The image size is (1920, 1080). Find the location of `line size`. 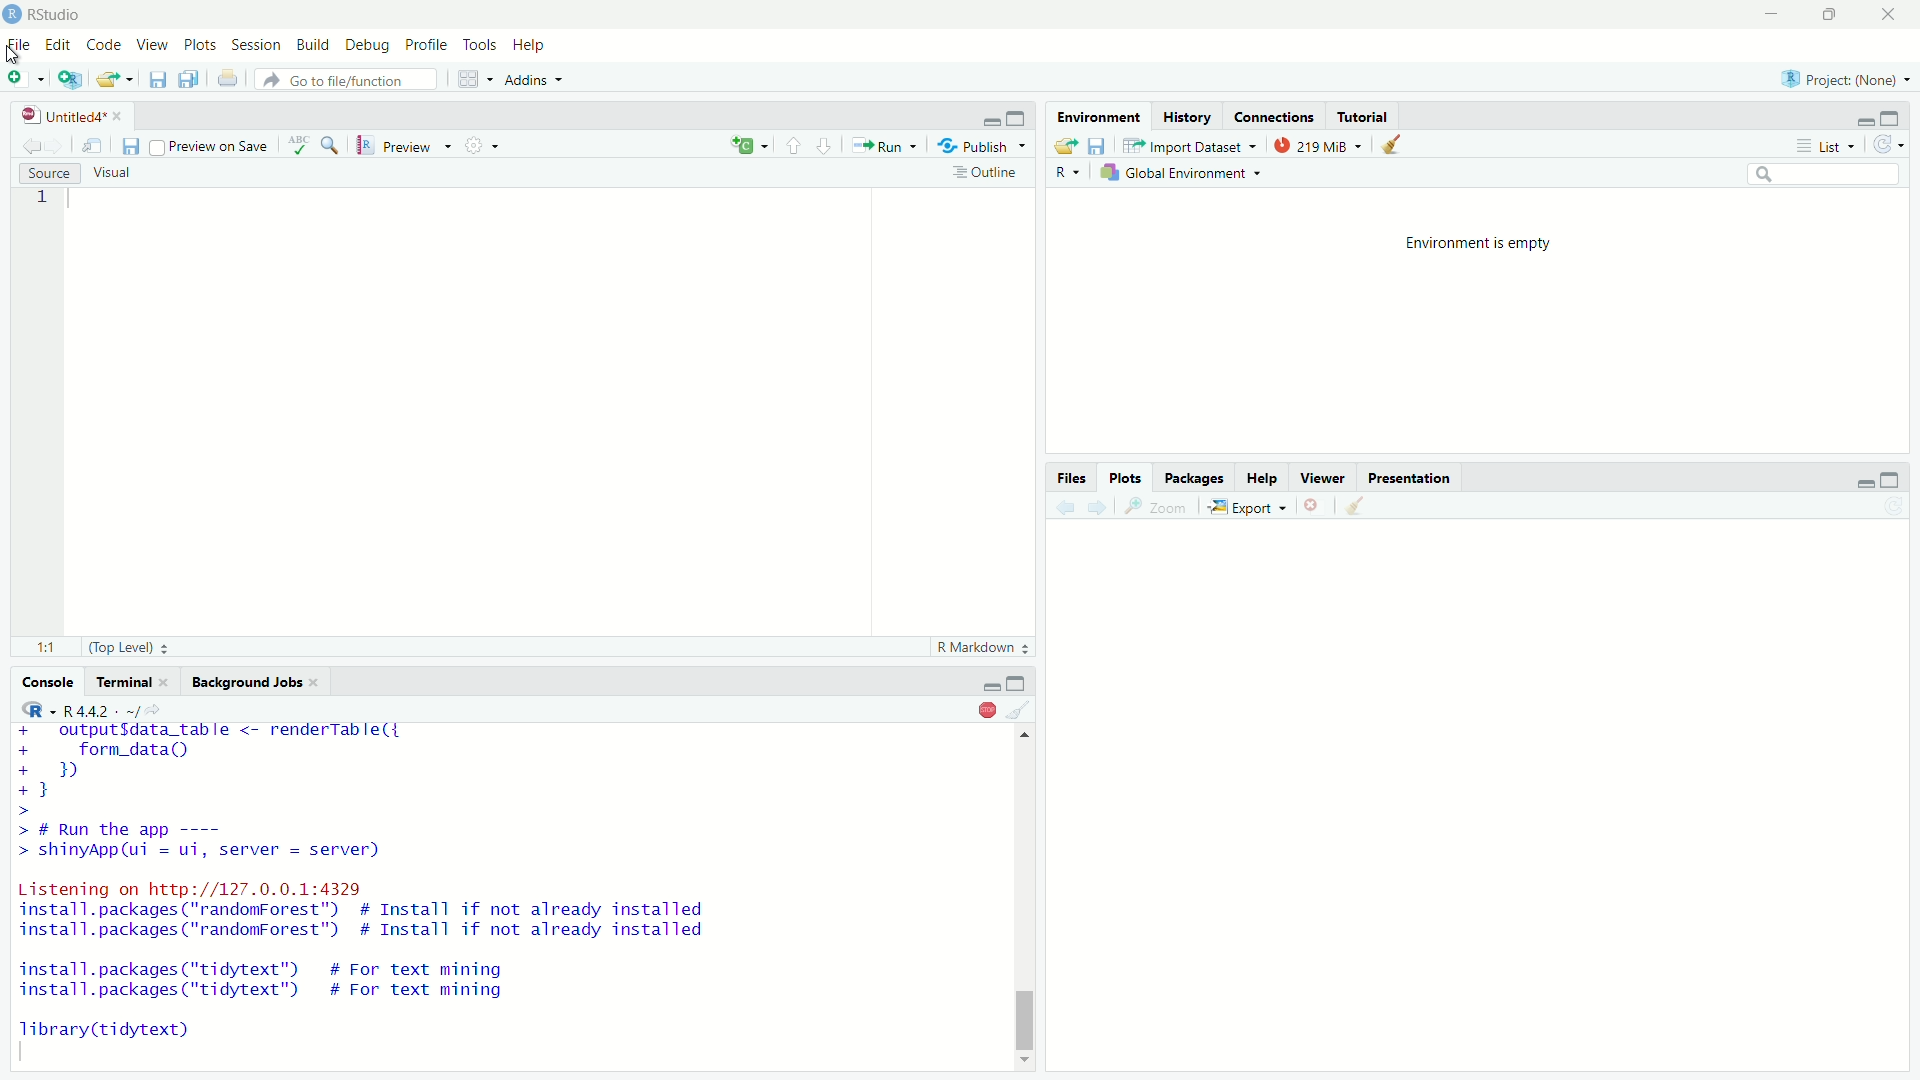

line size is located at coordinates (42, 647).